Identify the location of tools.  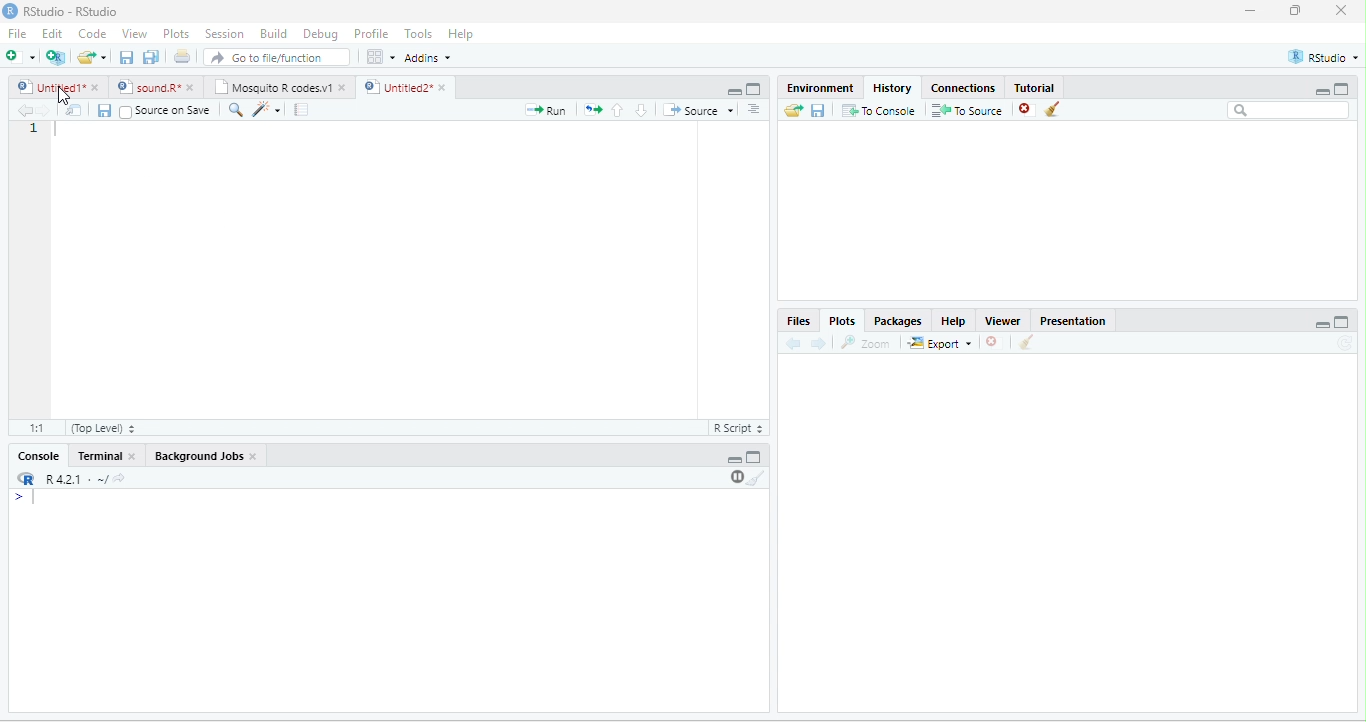
(265, 111).